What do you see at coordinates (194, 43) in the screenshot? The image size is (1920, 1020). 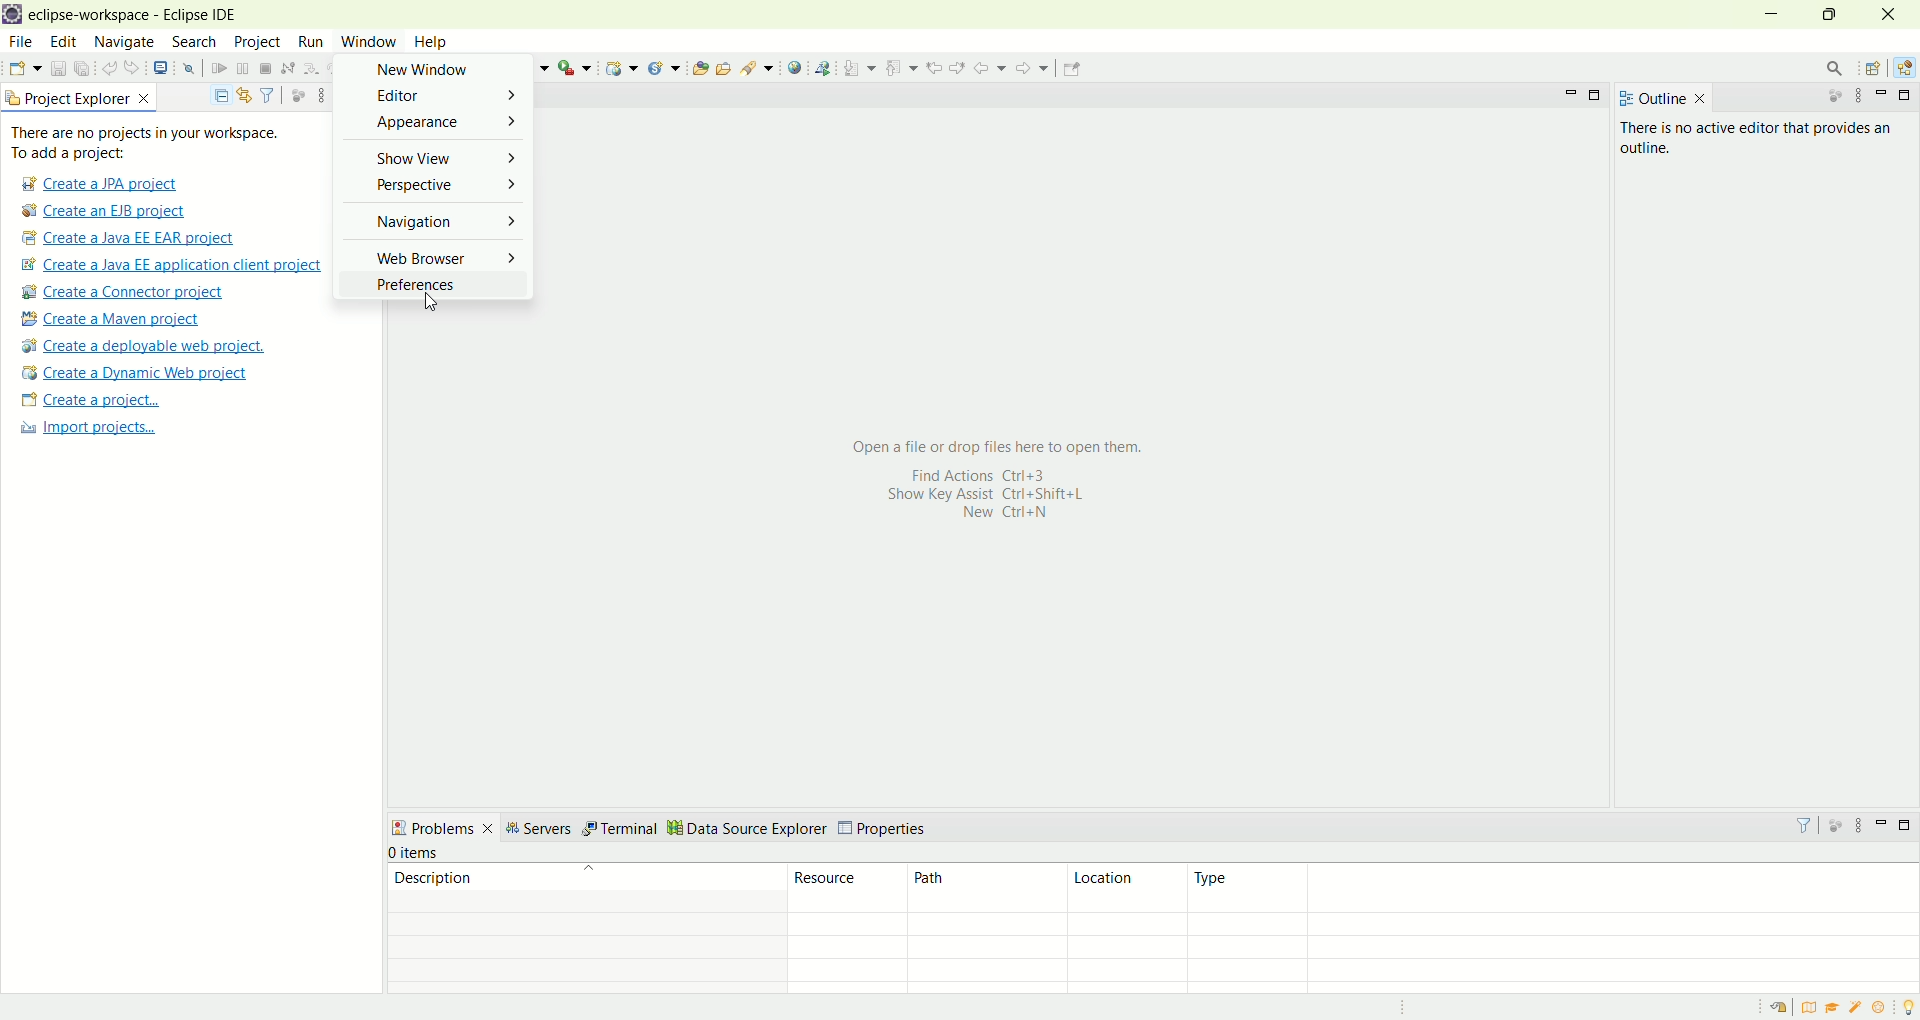 I see `search` at bounding box center [194, 43].